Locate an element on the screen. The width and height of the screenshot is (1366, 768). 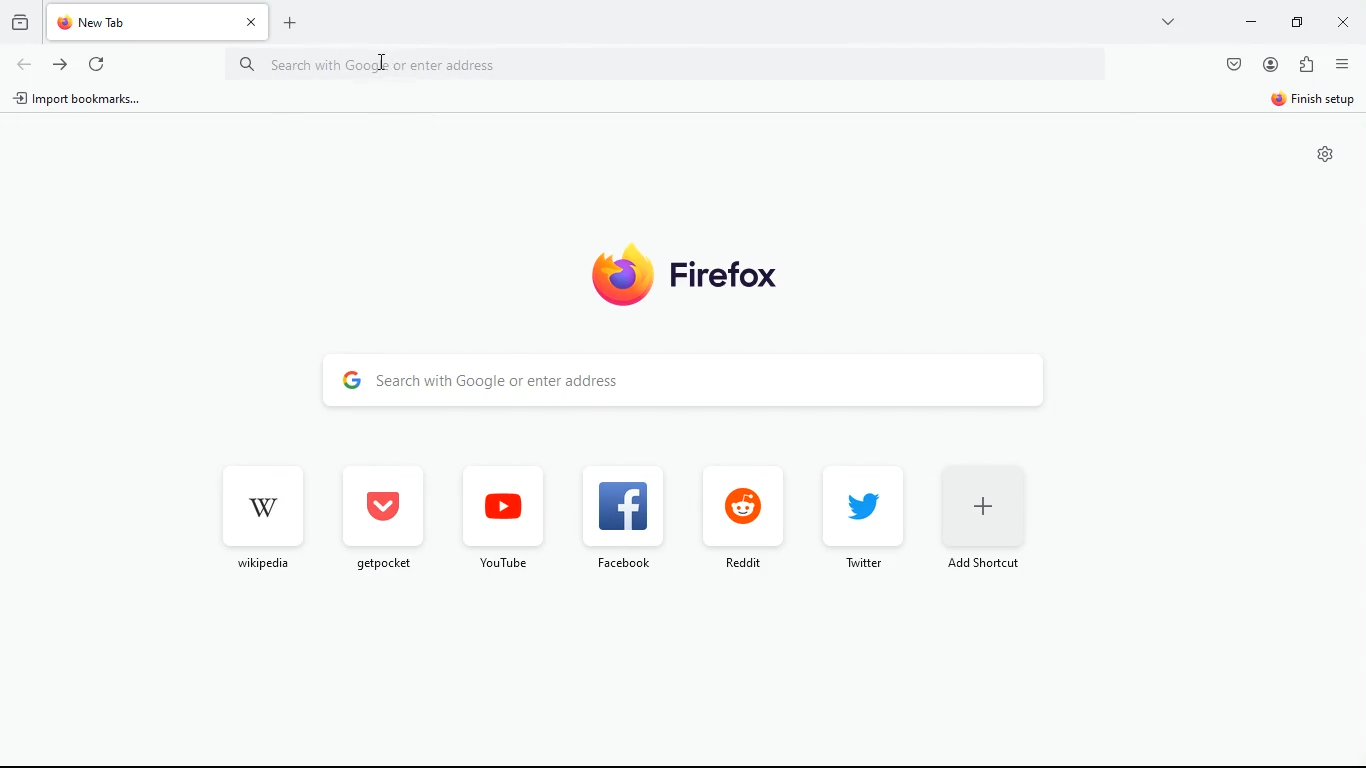
url is located at coordinates (445, 65).